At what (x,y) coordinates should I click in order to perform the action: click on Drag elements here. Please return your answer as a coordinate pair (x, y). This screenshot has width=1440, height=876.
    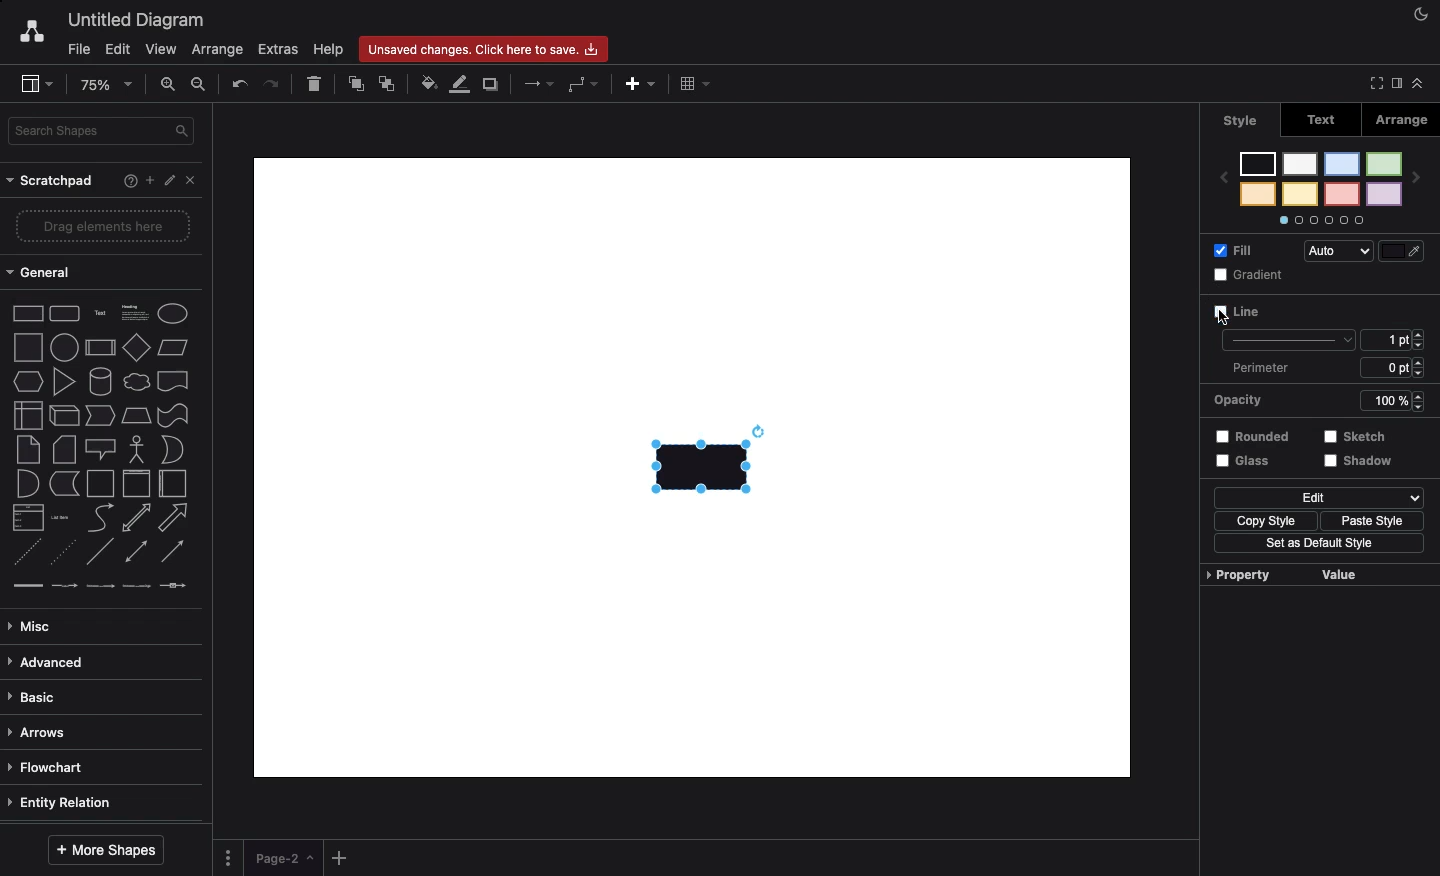
    Looking at the image, I should click on (106, 225).